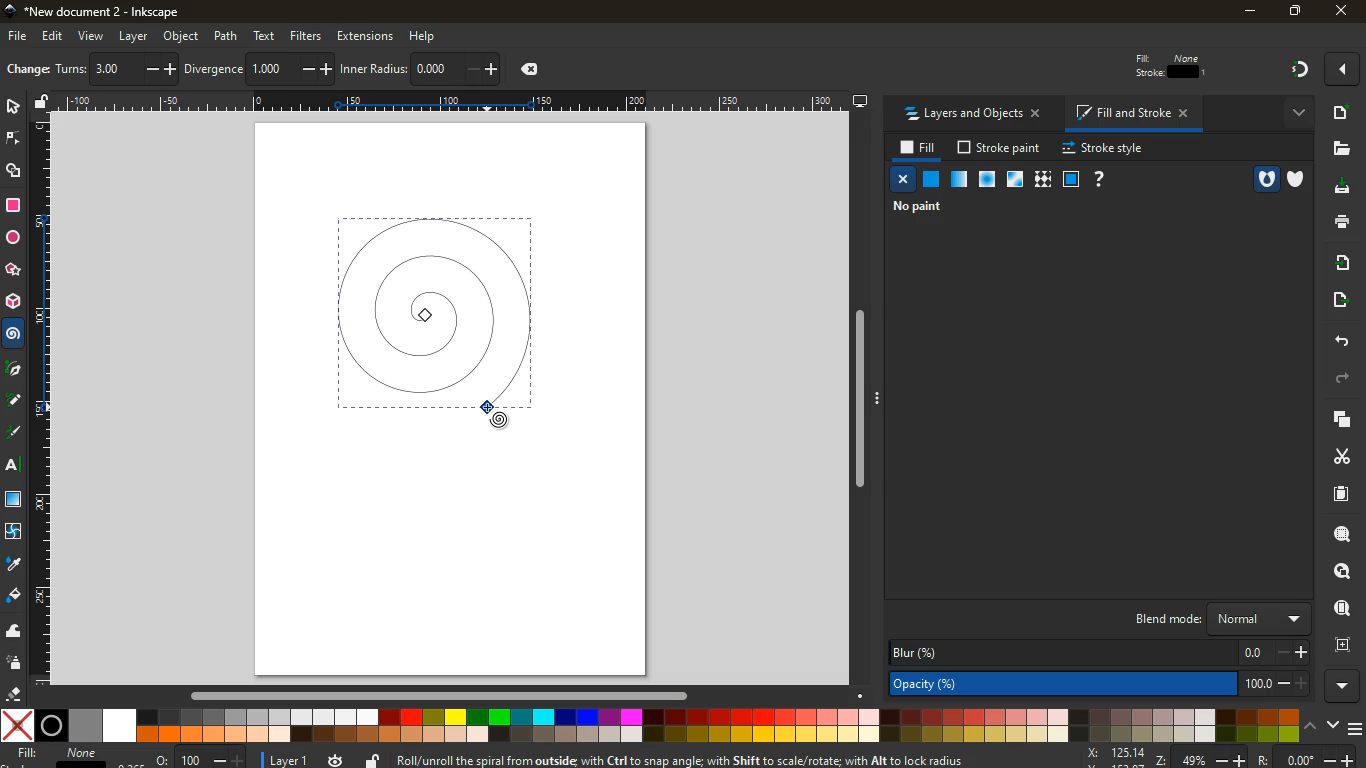 The width and height of the screenshot is (1366, 768). I want to click on shield, so click(1299, 179).